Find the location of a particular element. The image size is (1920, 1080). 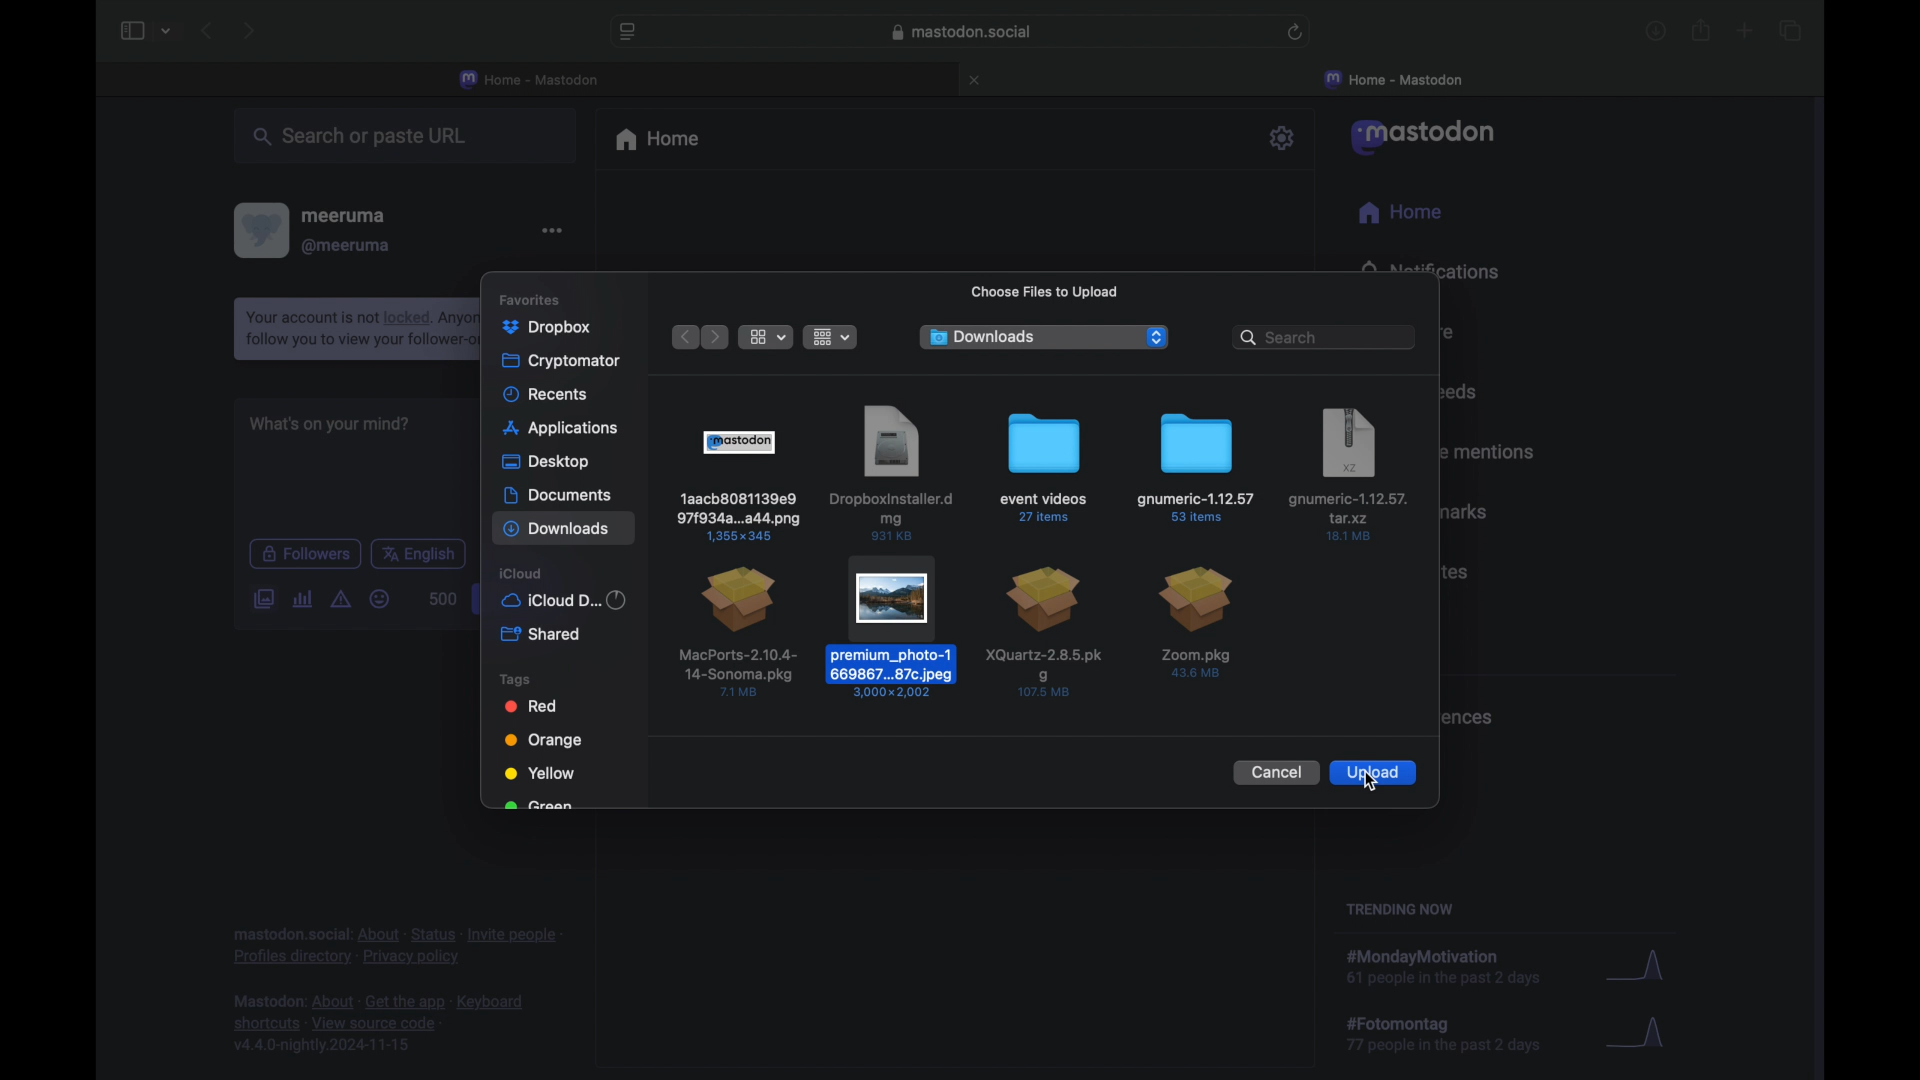

add  poll is located at coordinates (302, 600).